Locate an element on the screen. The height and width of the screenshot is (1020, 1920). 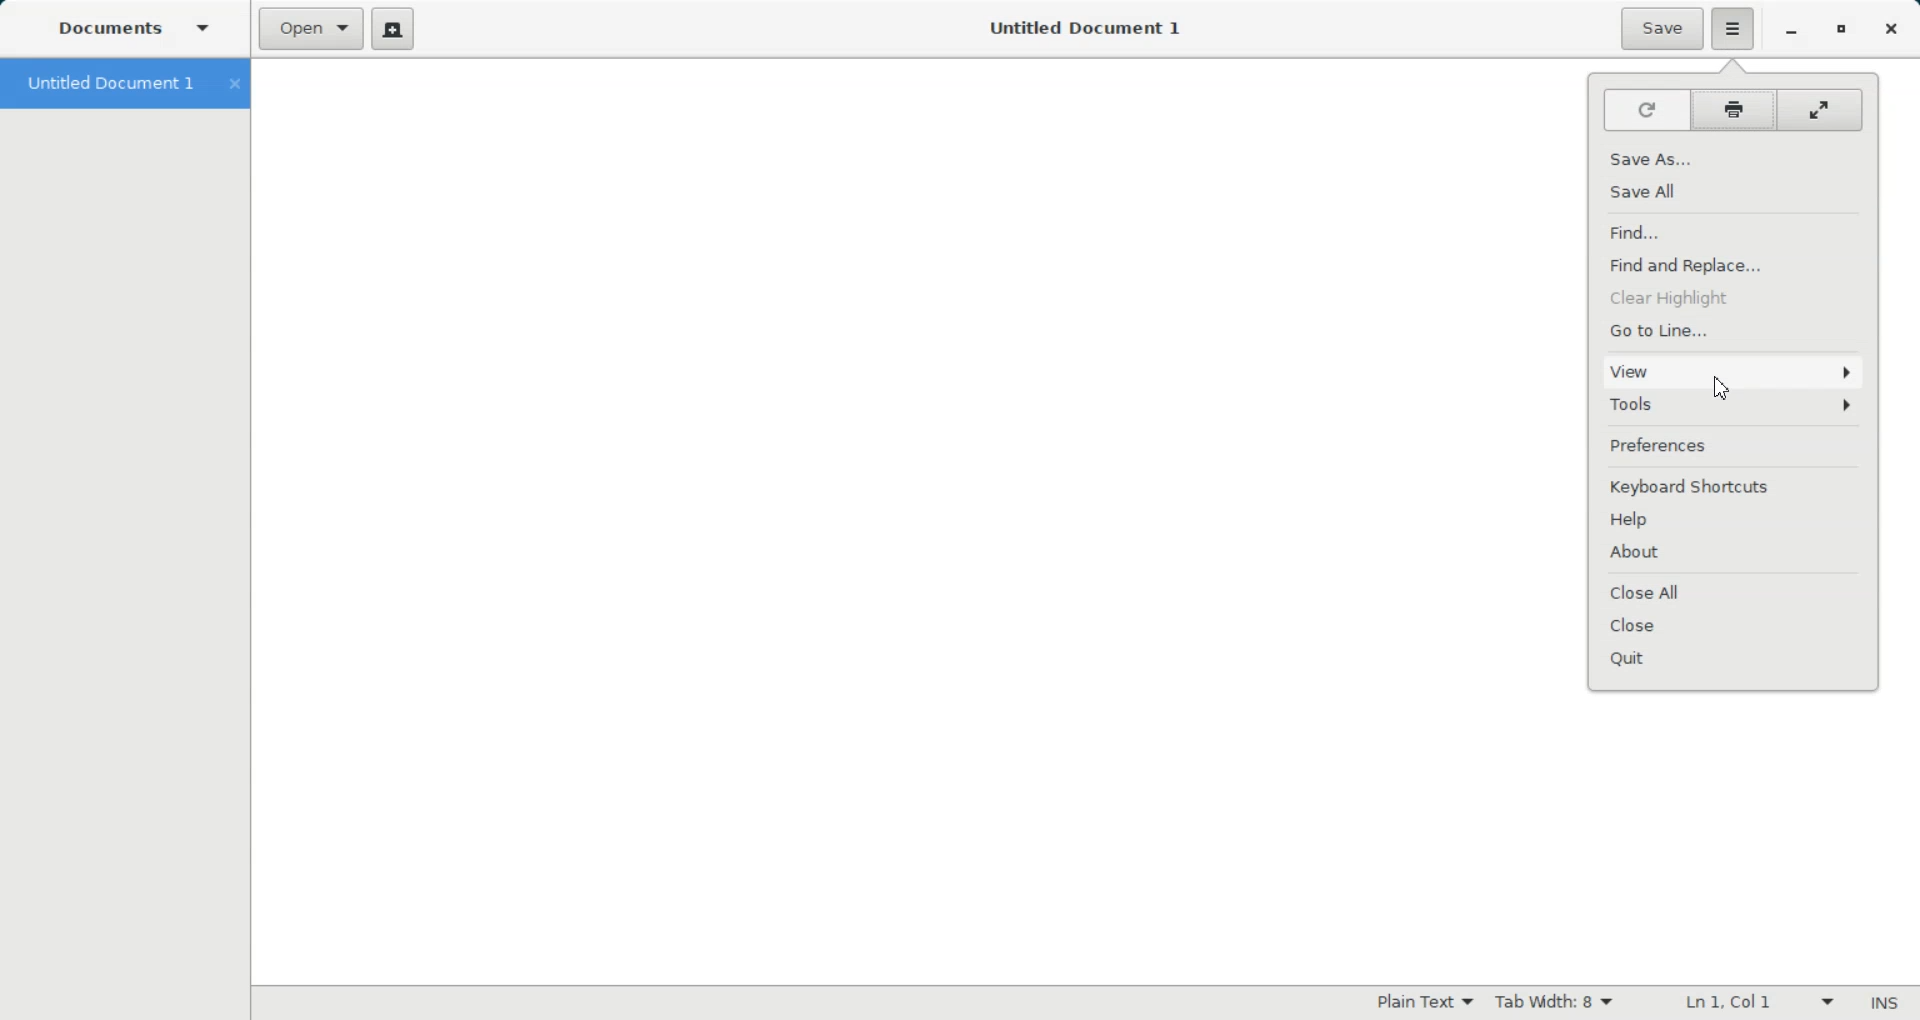
Tools is located at coordinates (1731, 406).